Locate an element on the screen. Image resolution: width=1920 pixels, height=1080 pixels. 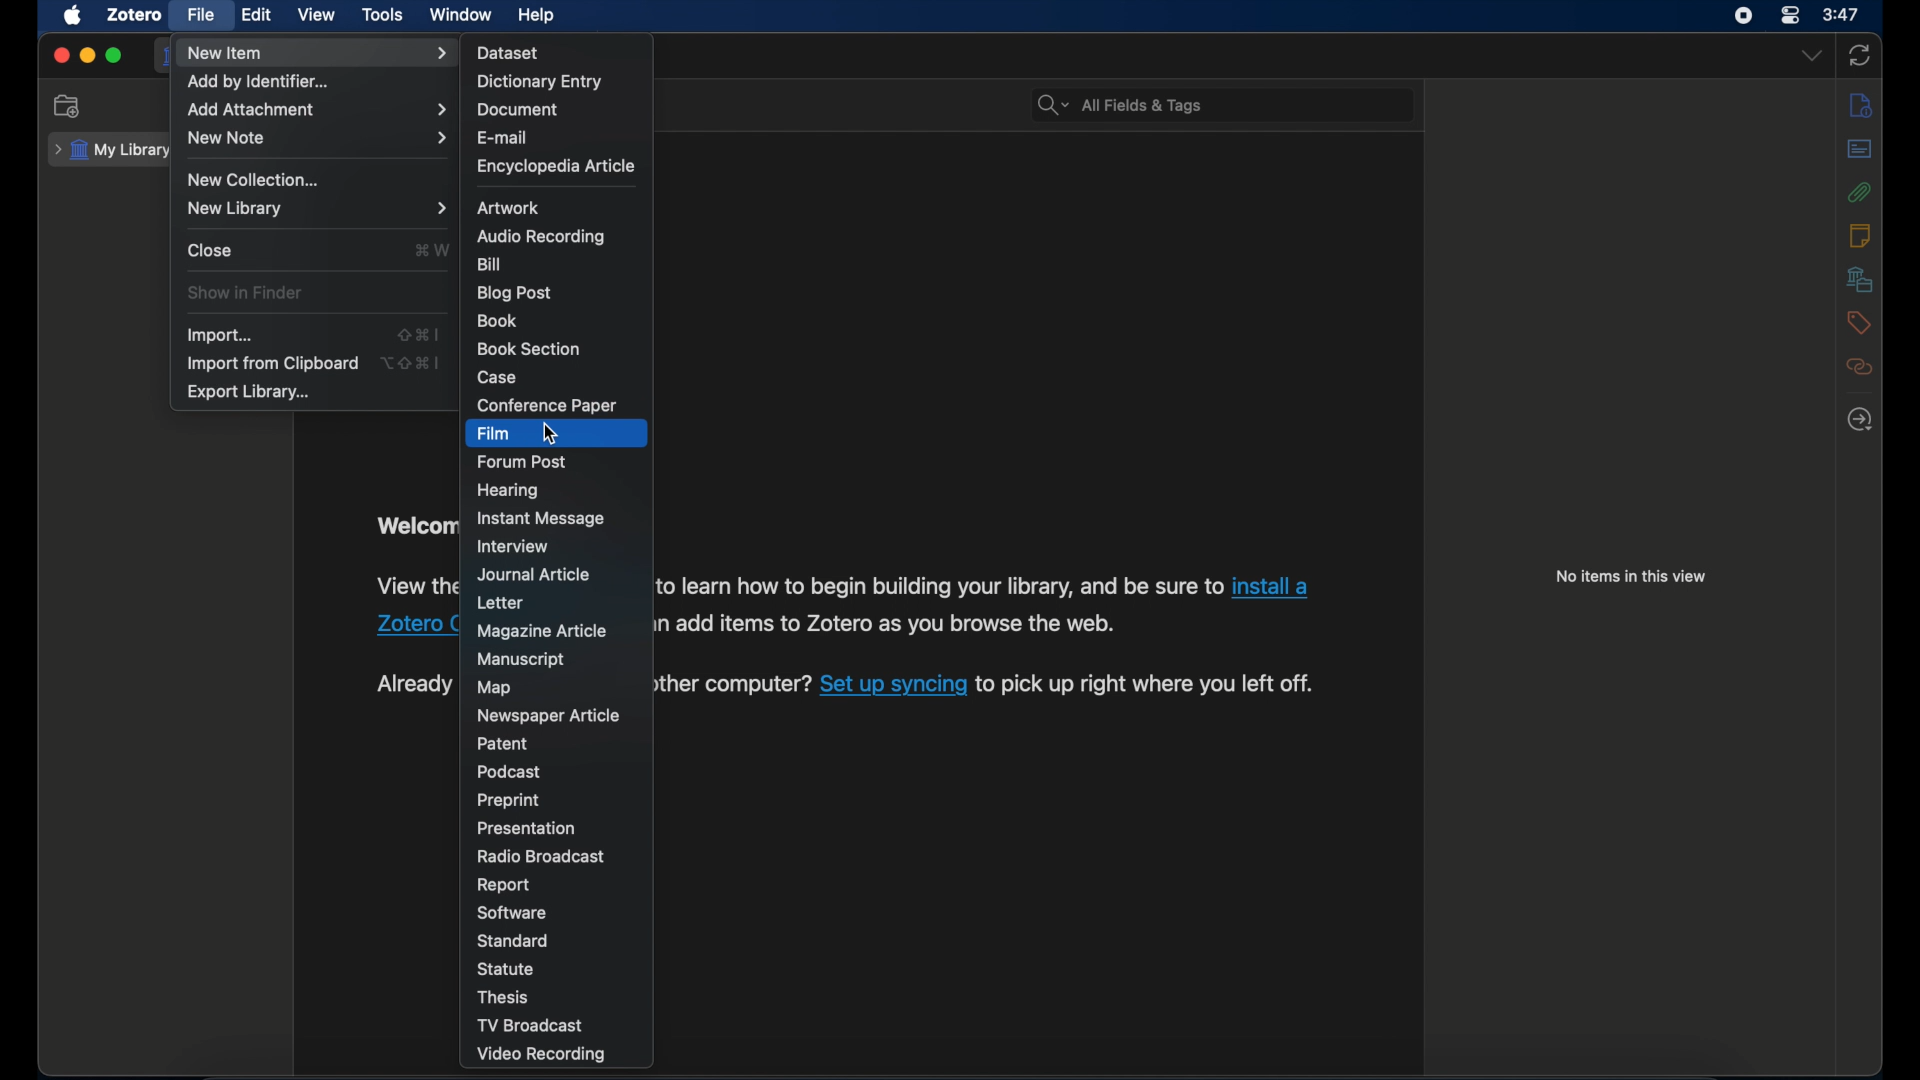
new note is located at coordinates (319, 139).